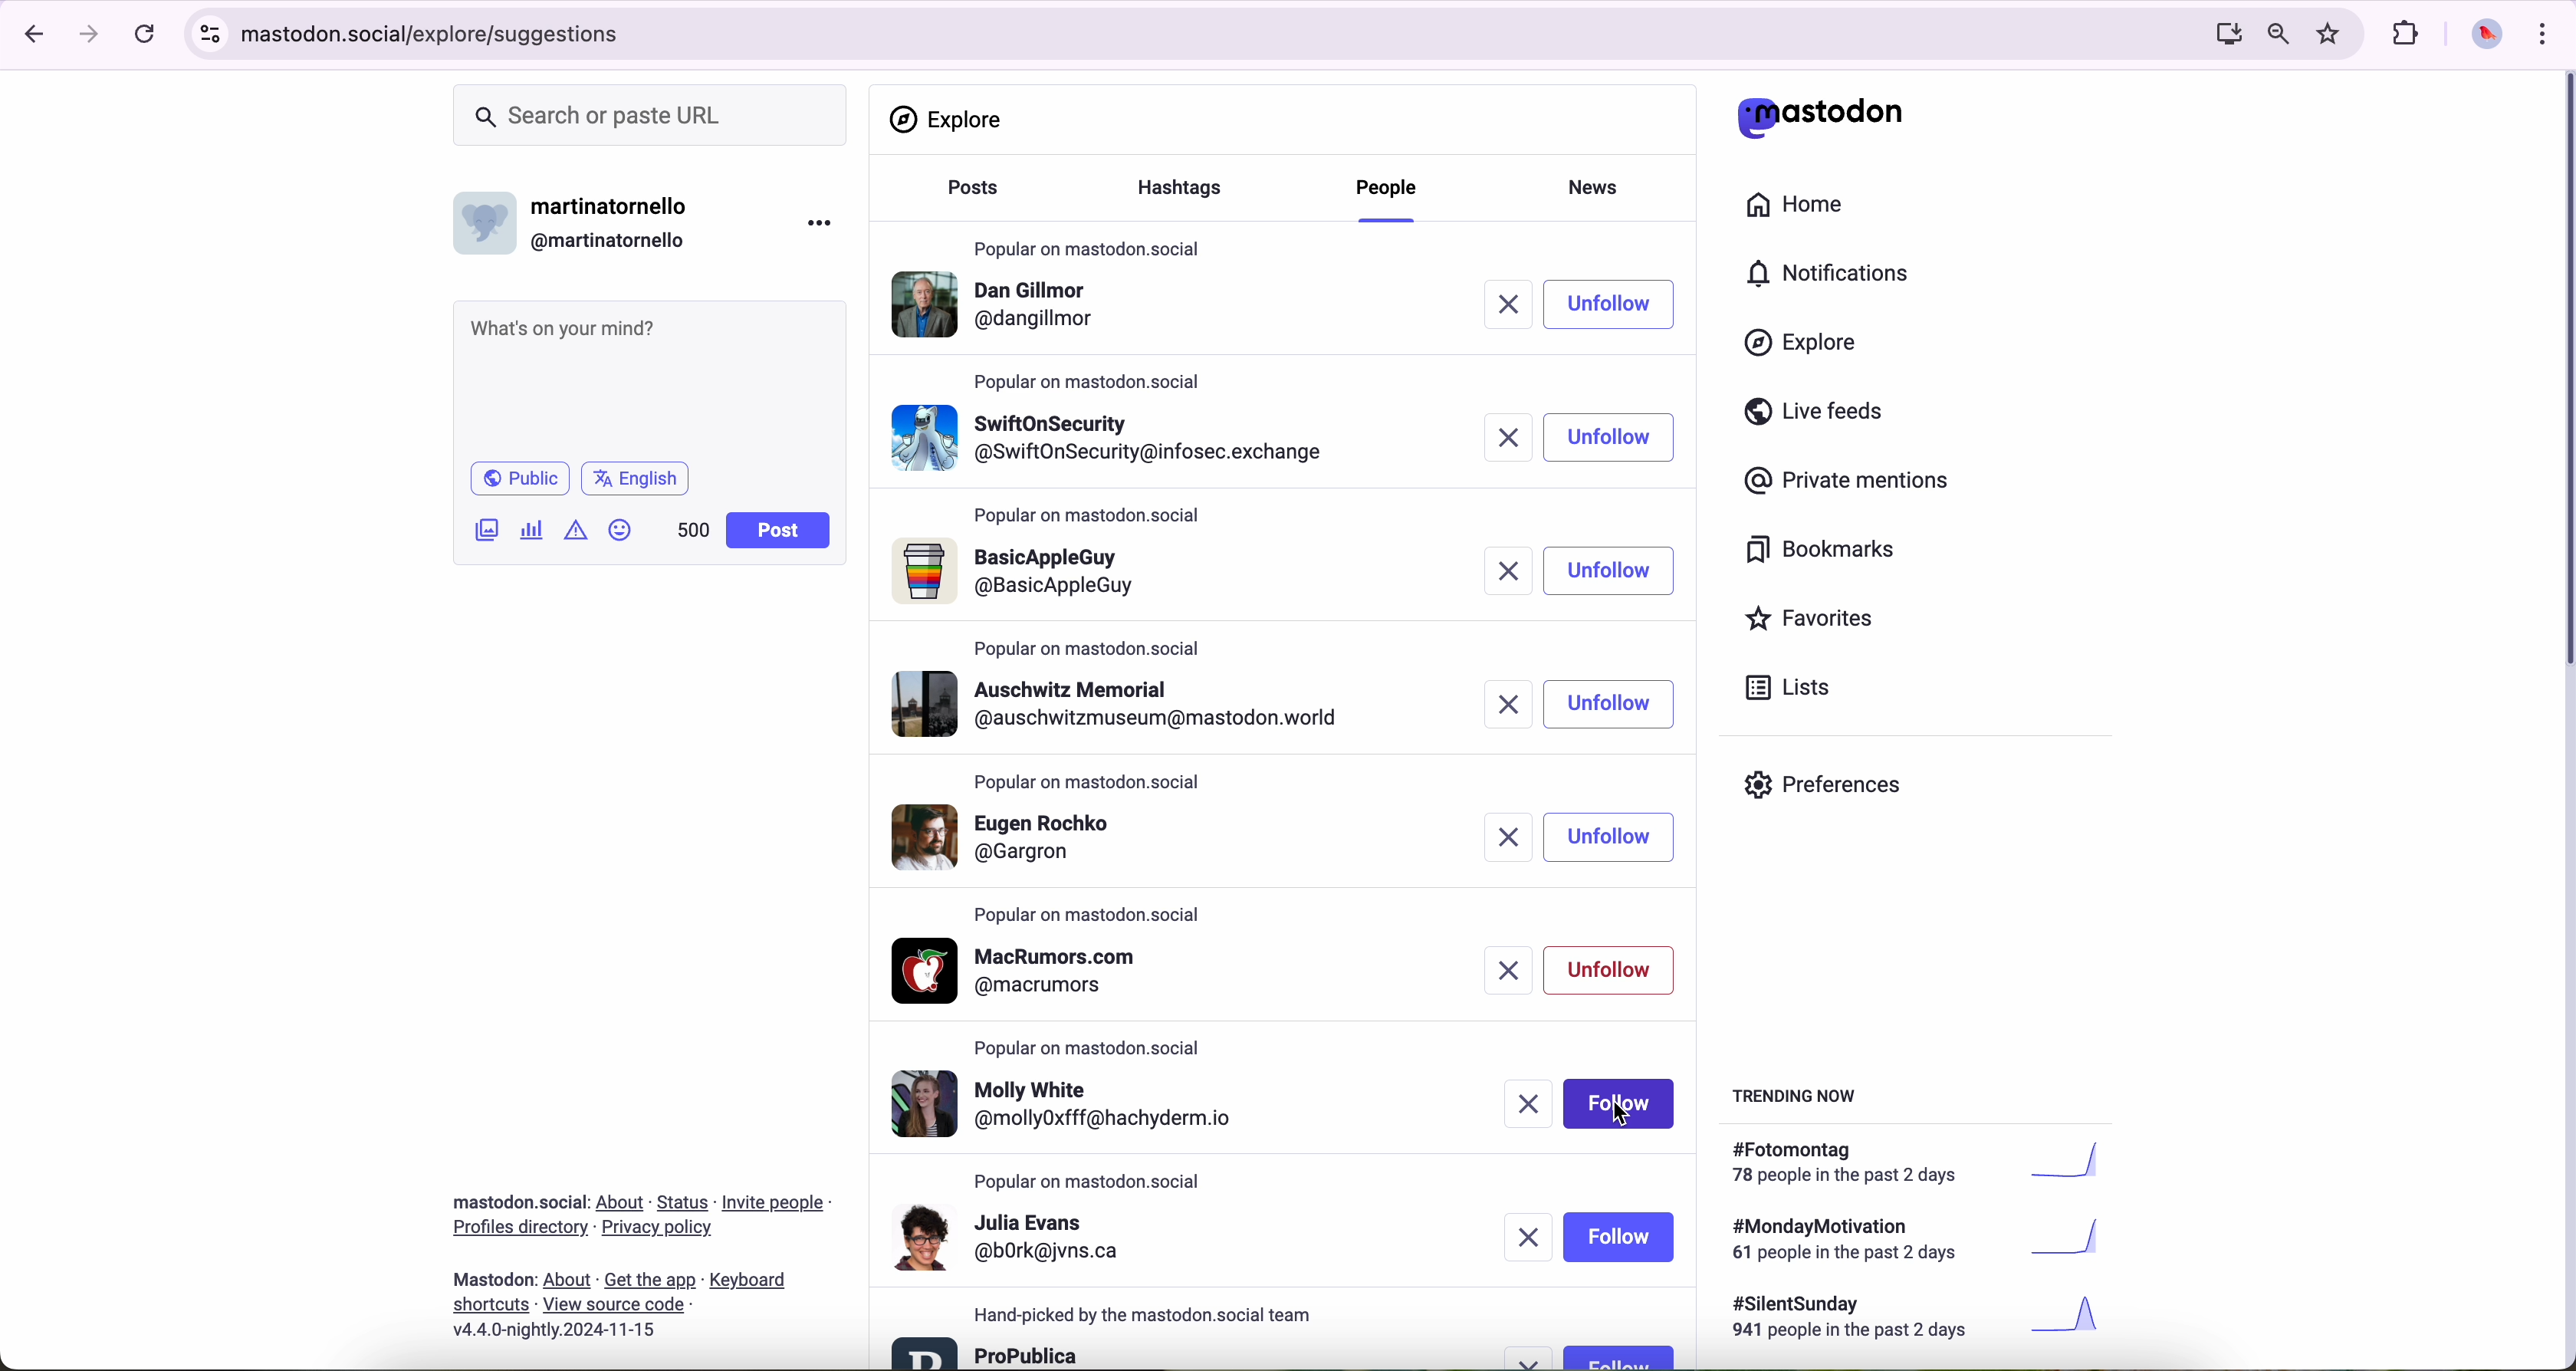 The image size is (2576, 1371). What do you see at coordinates (27, 33) in the screenshot?
I see `navigate back` at bounding box center [27, 33].